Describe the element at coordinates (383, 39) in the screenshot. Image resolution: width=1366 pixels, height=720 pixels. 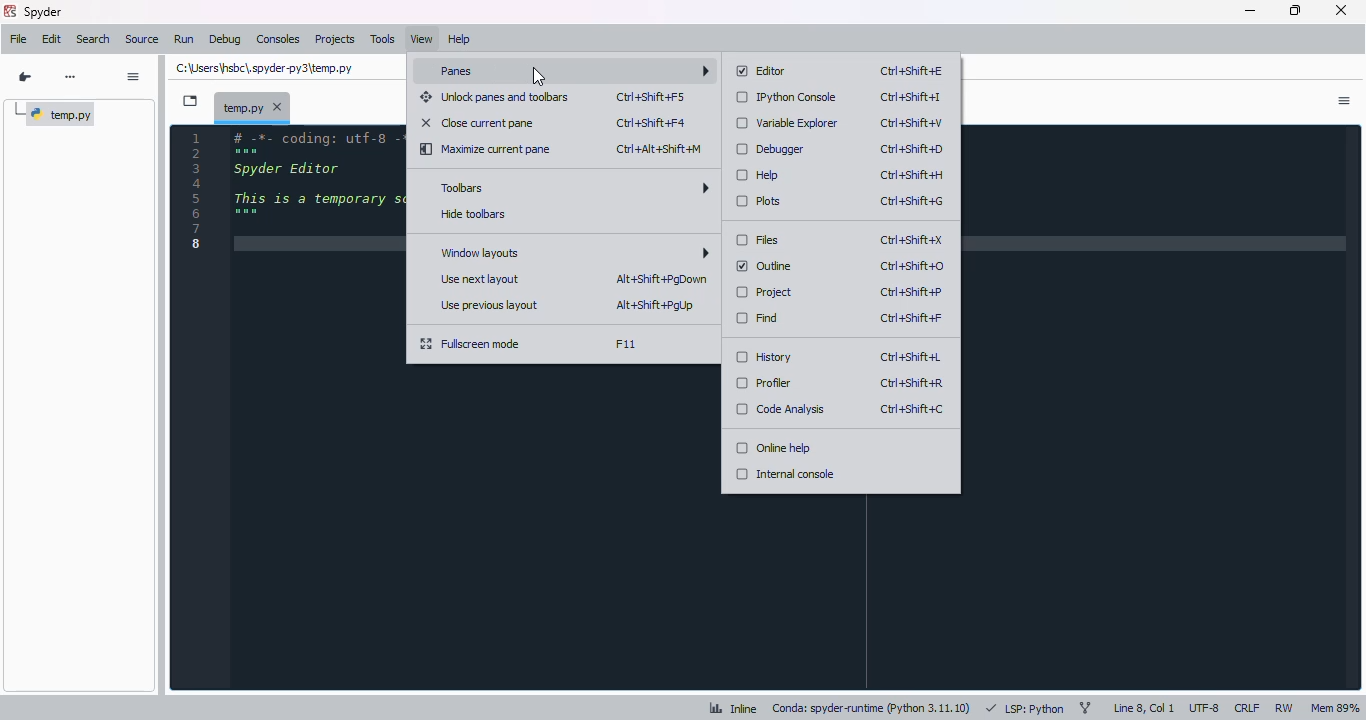
I see `tools` at that location.